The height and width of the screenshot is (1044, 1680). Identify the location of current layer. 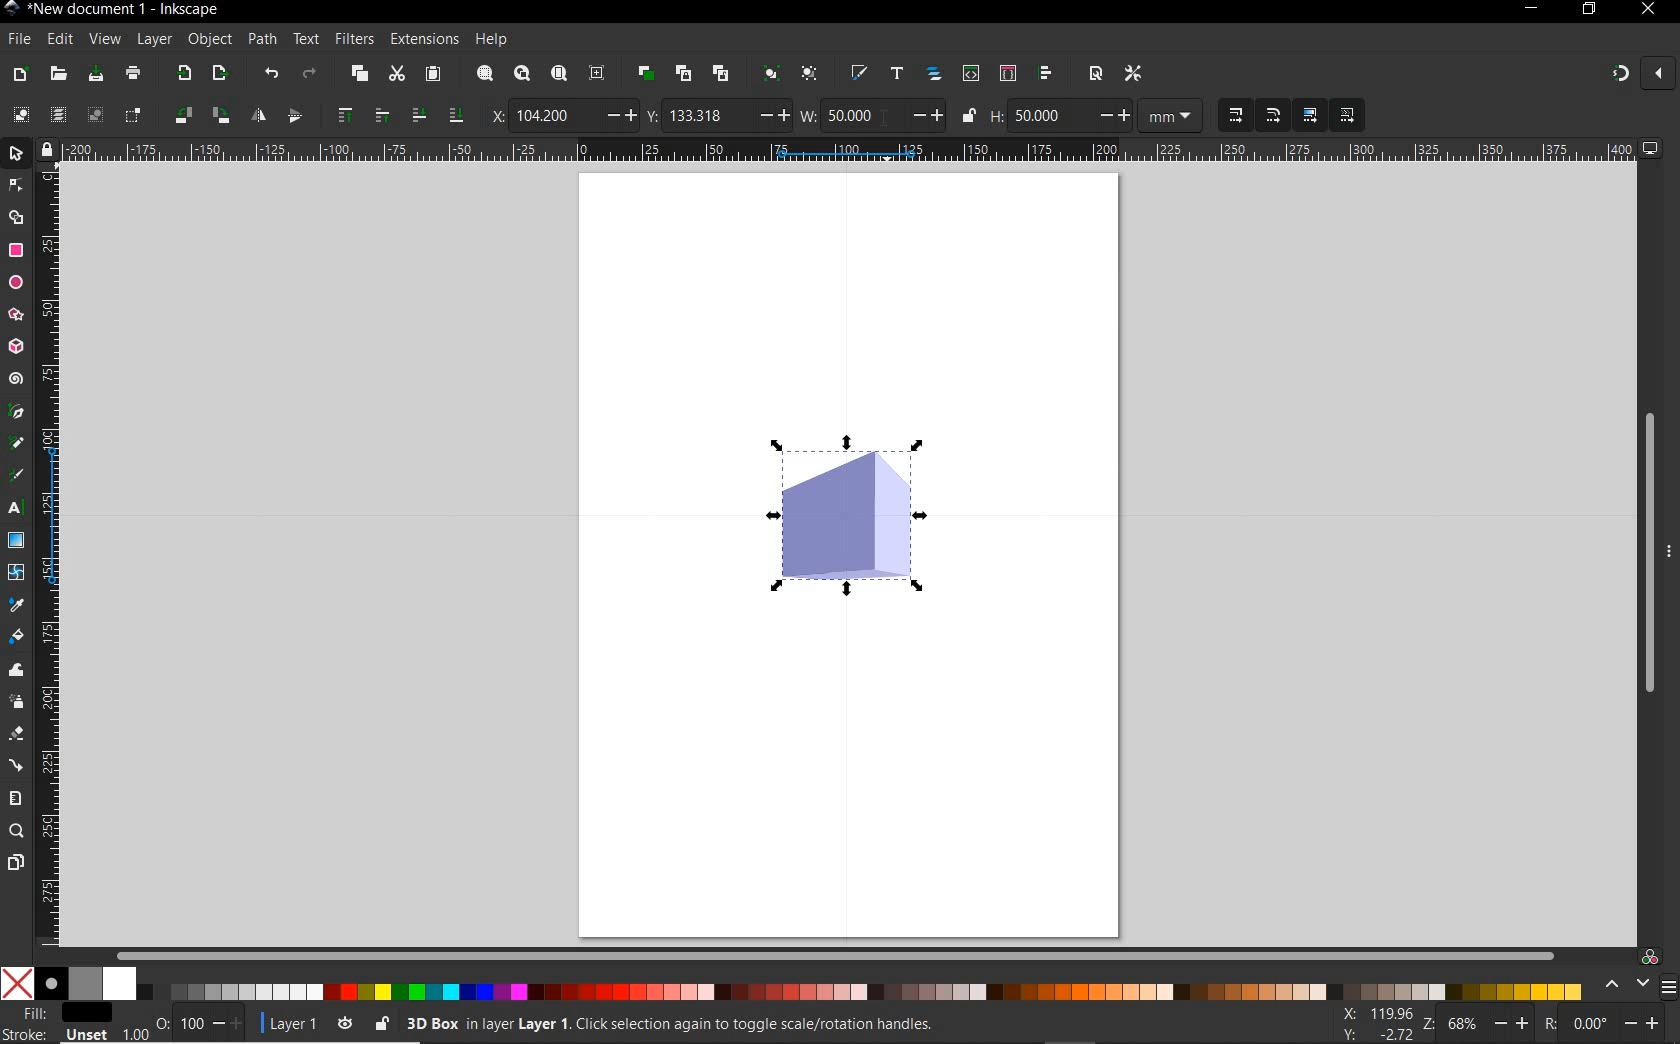
(293, 1024).